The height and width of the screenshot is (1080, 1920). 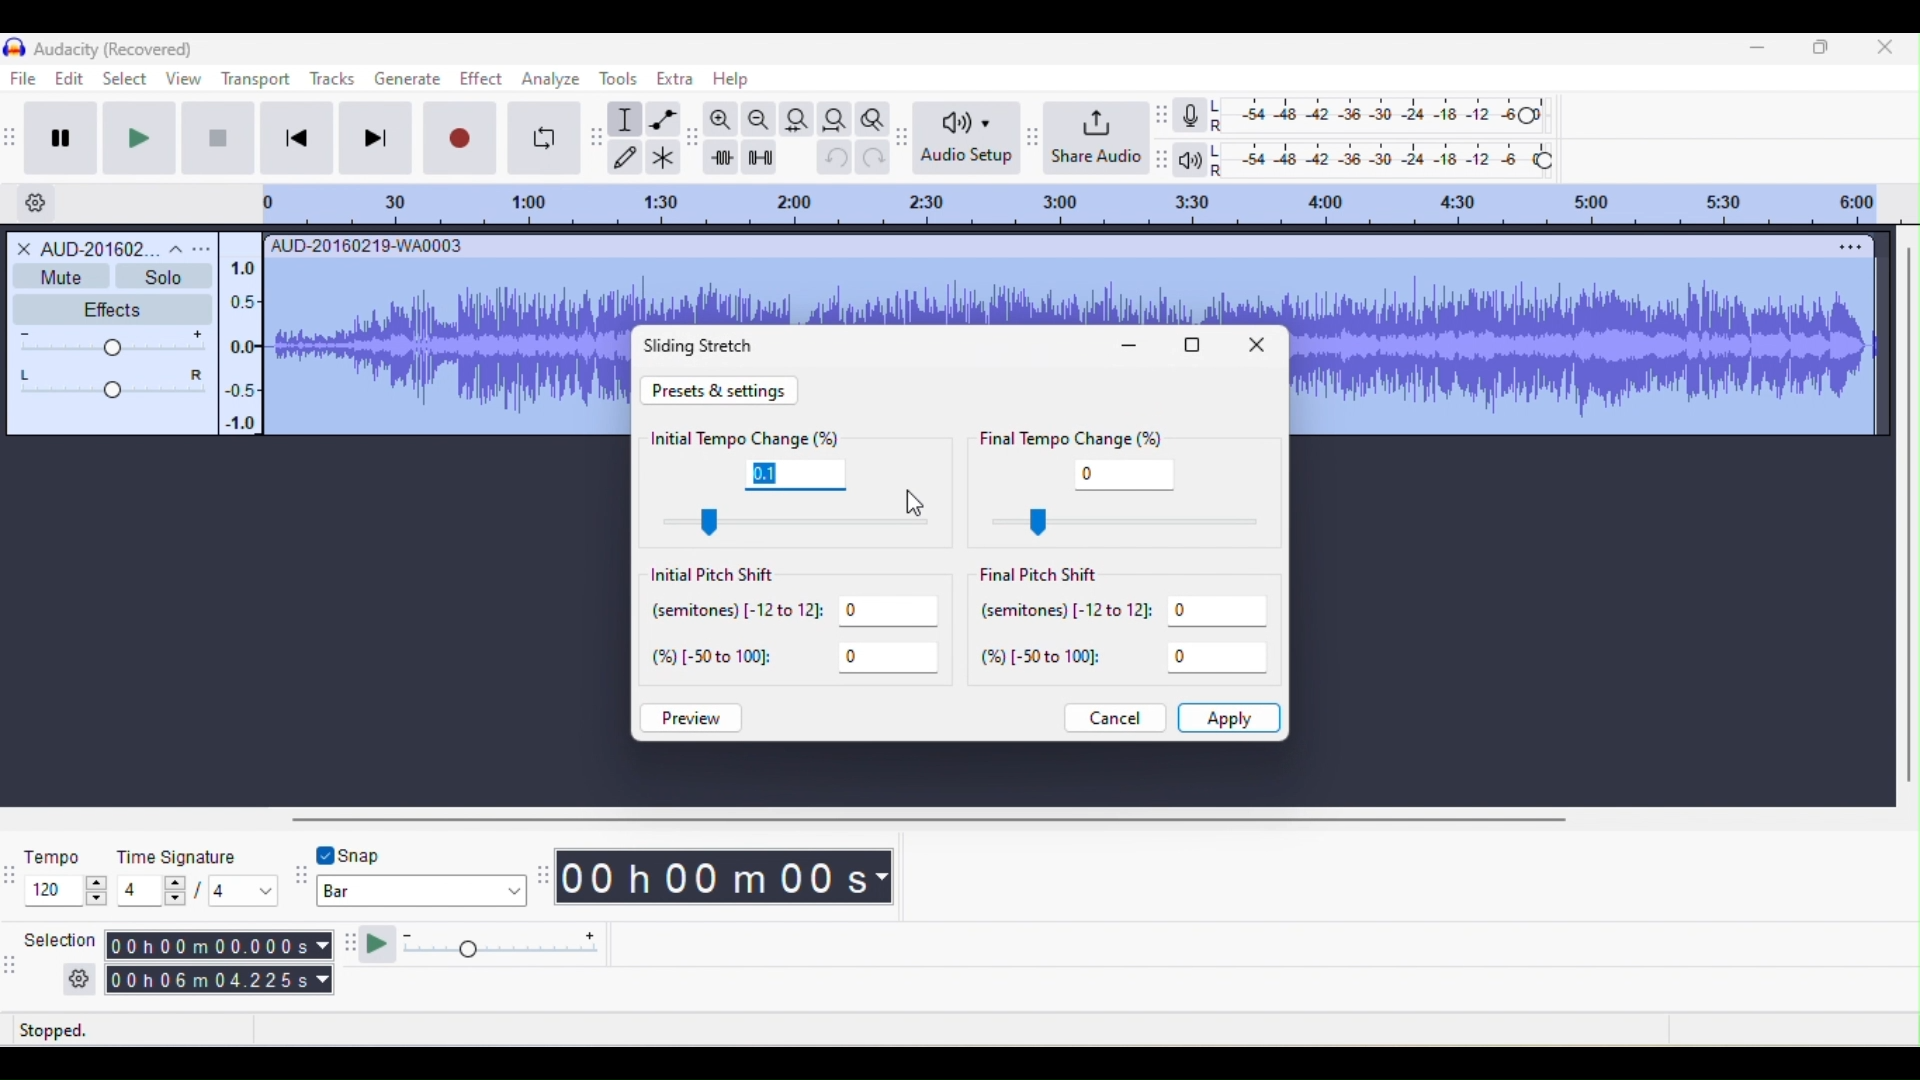 What do you see at coordinates (1126, 616) in the screenshot?
I see `semitones` at bounding box center [1126, 616].